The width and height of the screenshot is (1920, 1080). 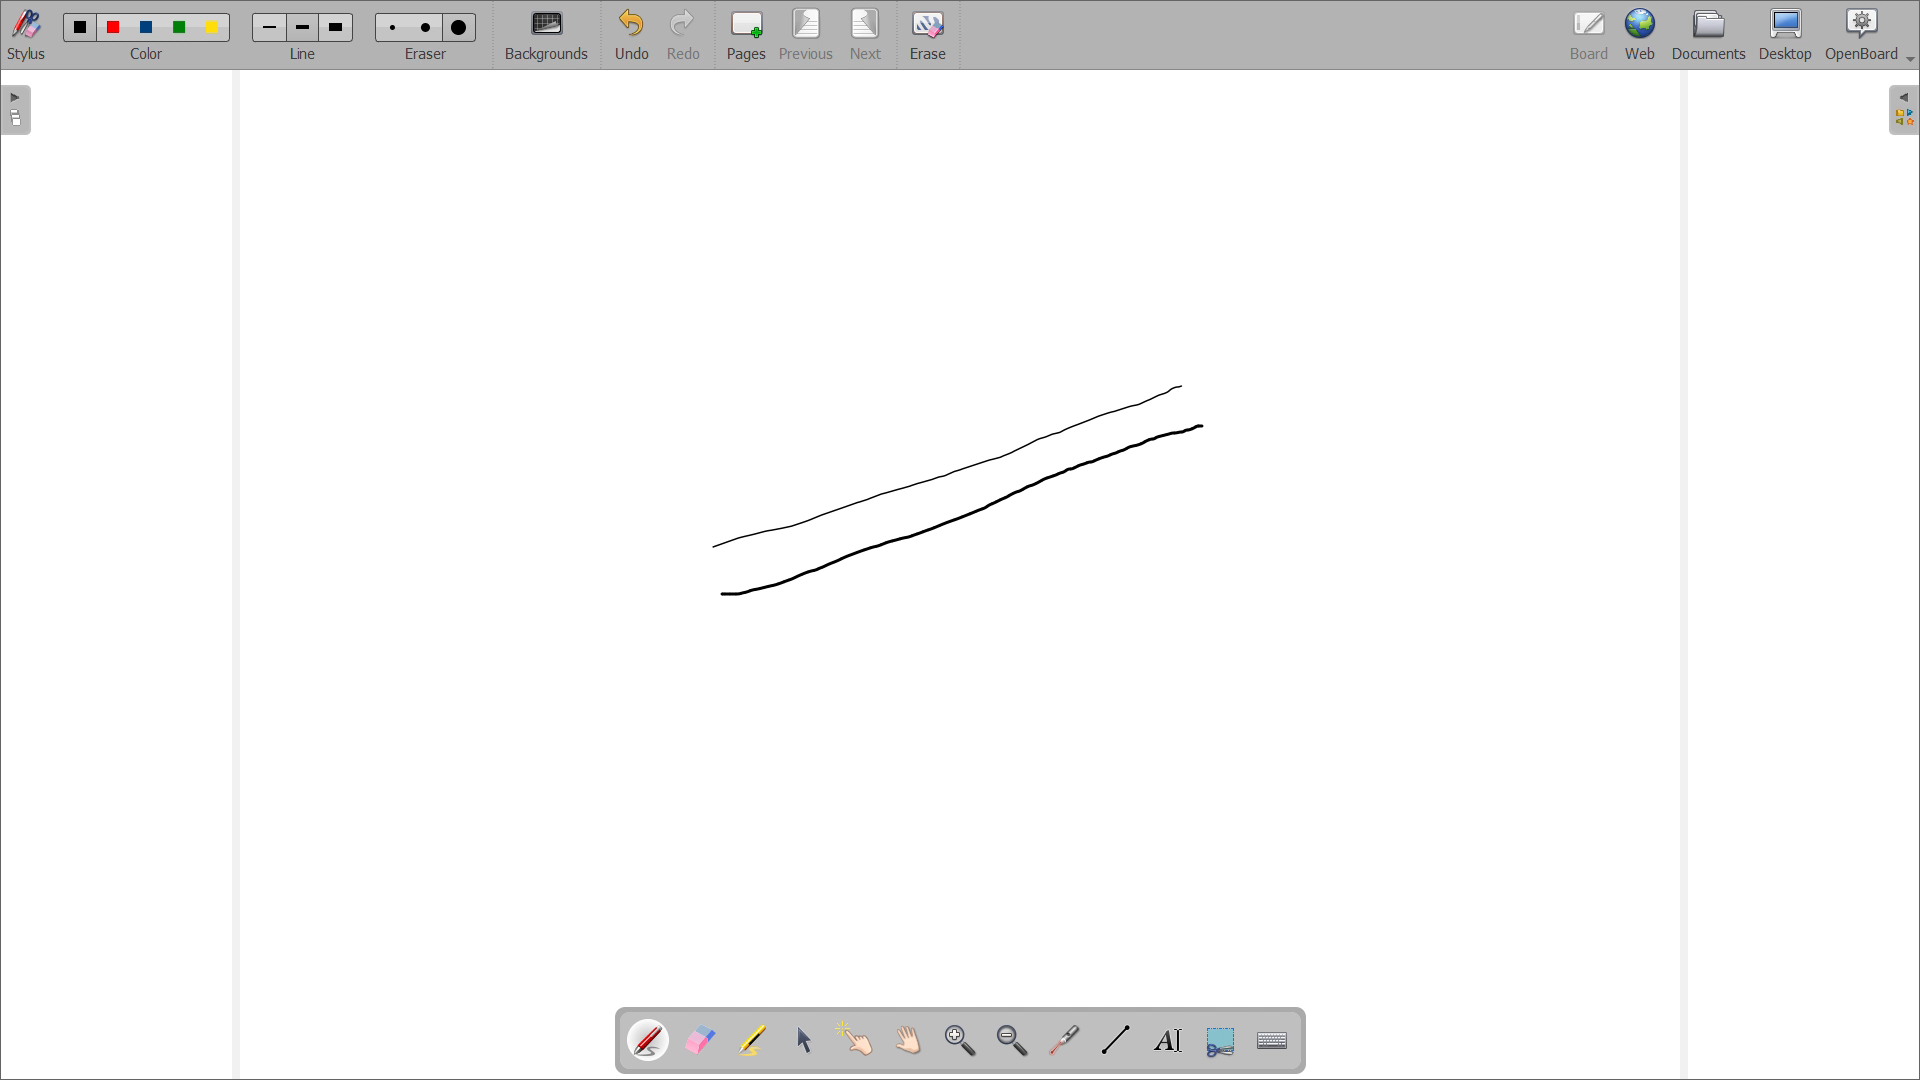 What do you see at coordinates (394, 27) in the screenshot?
I see `Eraser size` at bounding box center [394, 27].